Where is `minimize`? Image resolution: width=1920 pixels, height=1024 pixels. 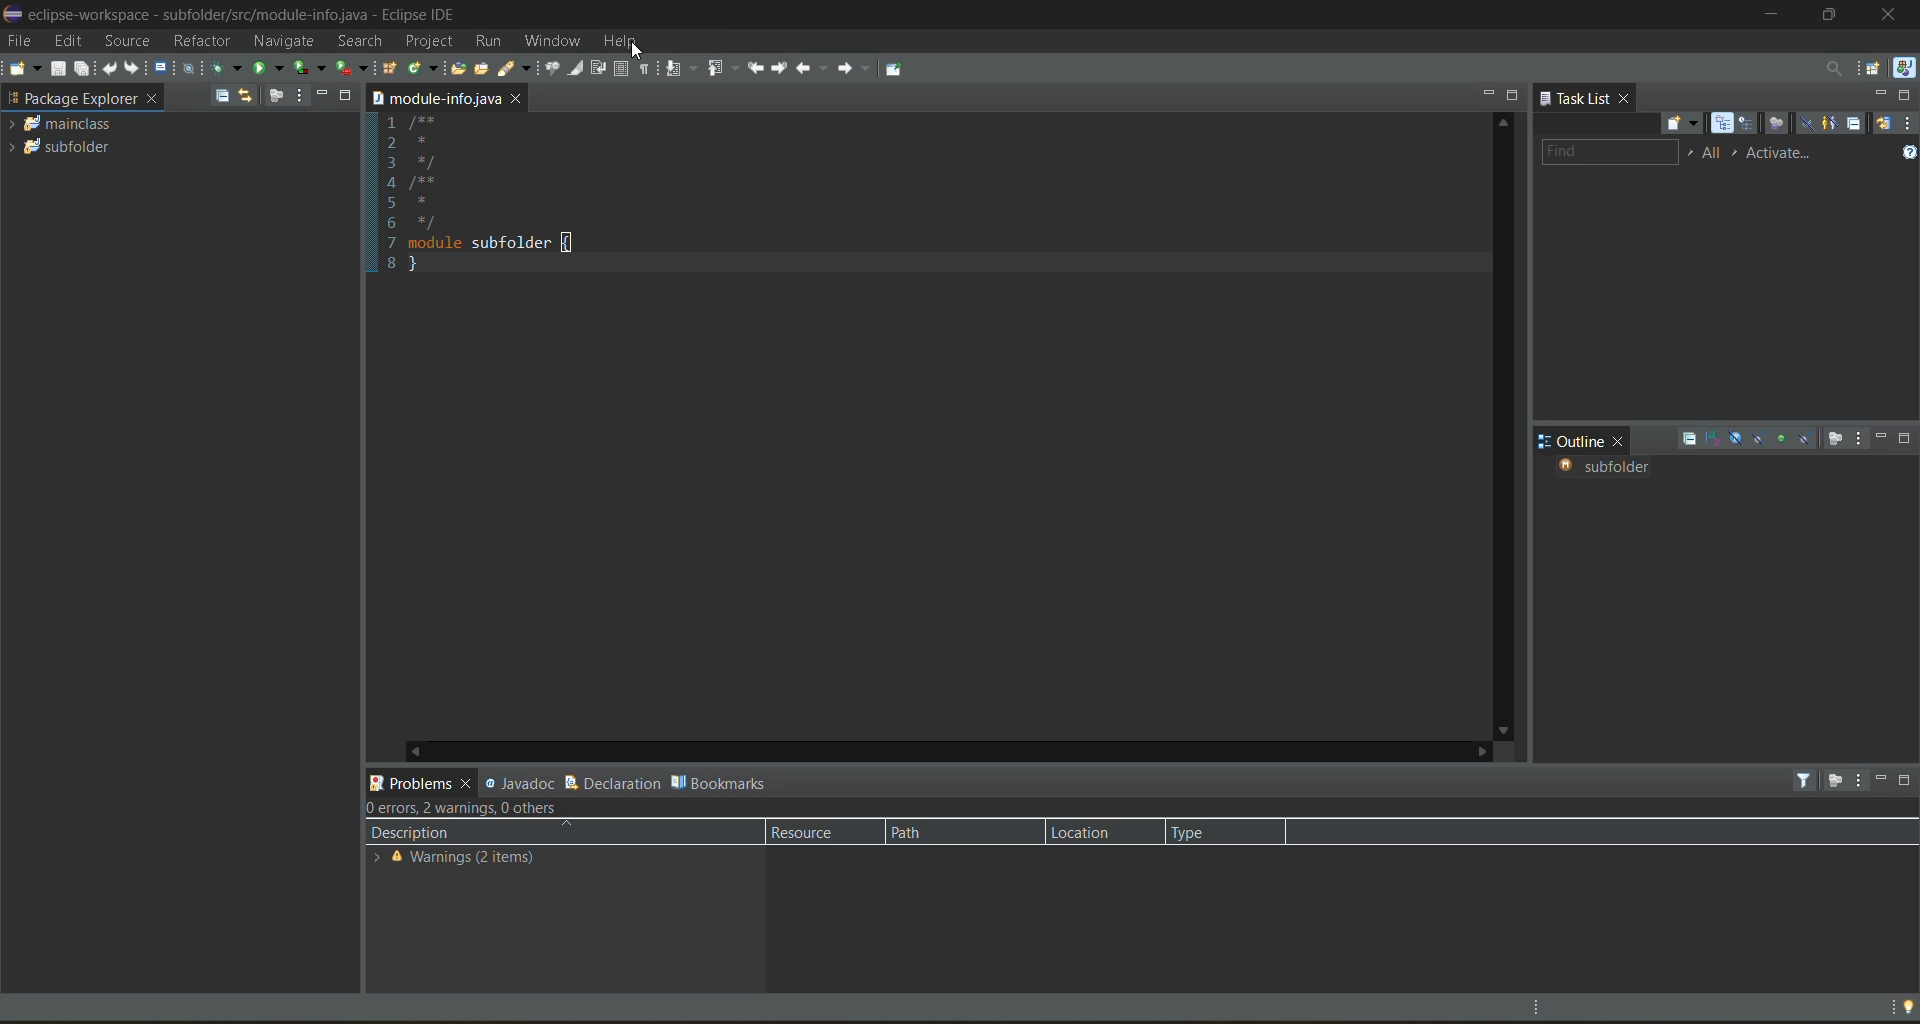 minimize is located at coordinates (1884, 440).